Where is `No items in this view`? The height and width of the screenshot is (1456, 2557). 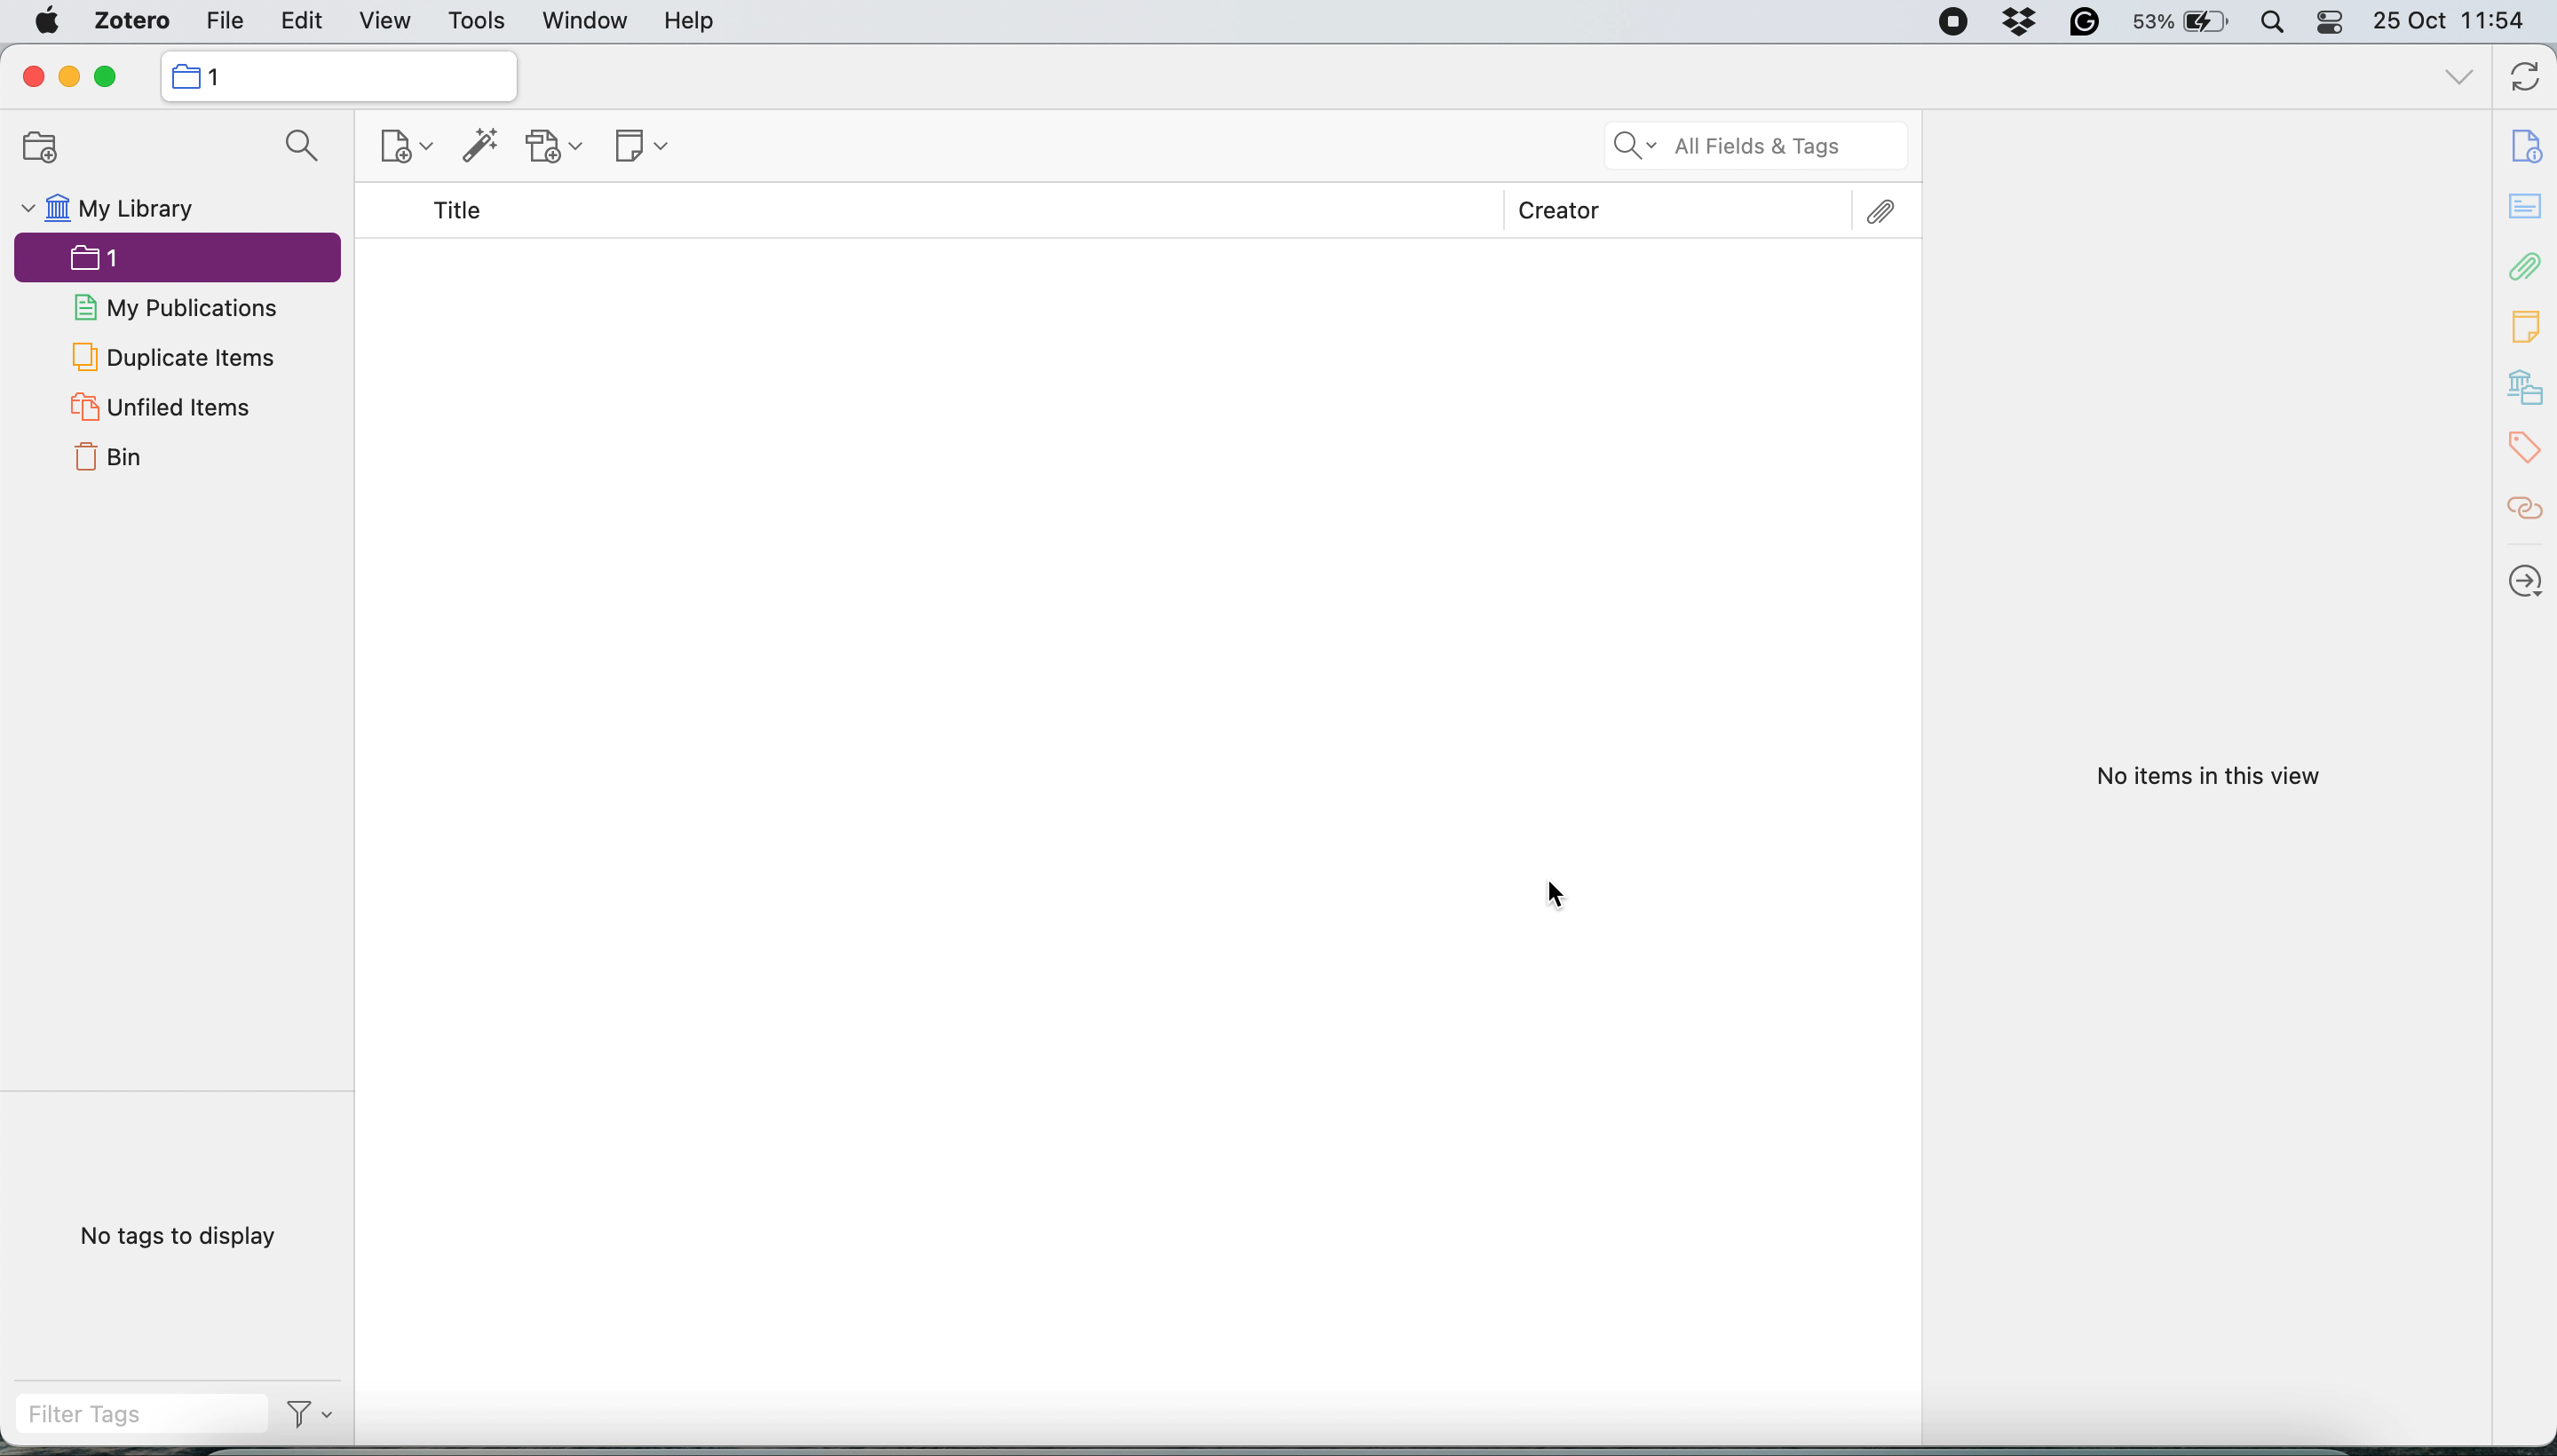 No items in this view is located at coordinates (2204, 777).